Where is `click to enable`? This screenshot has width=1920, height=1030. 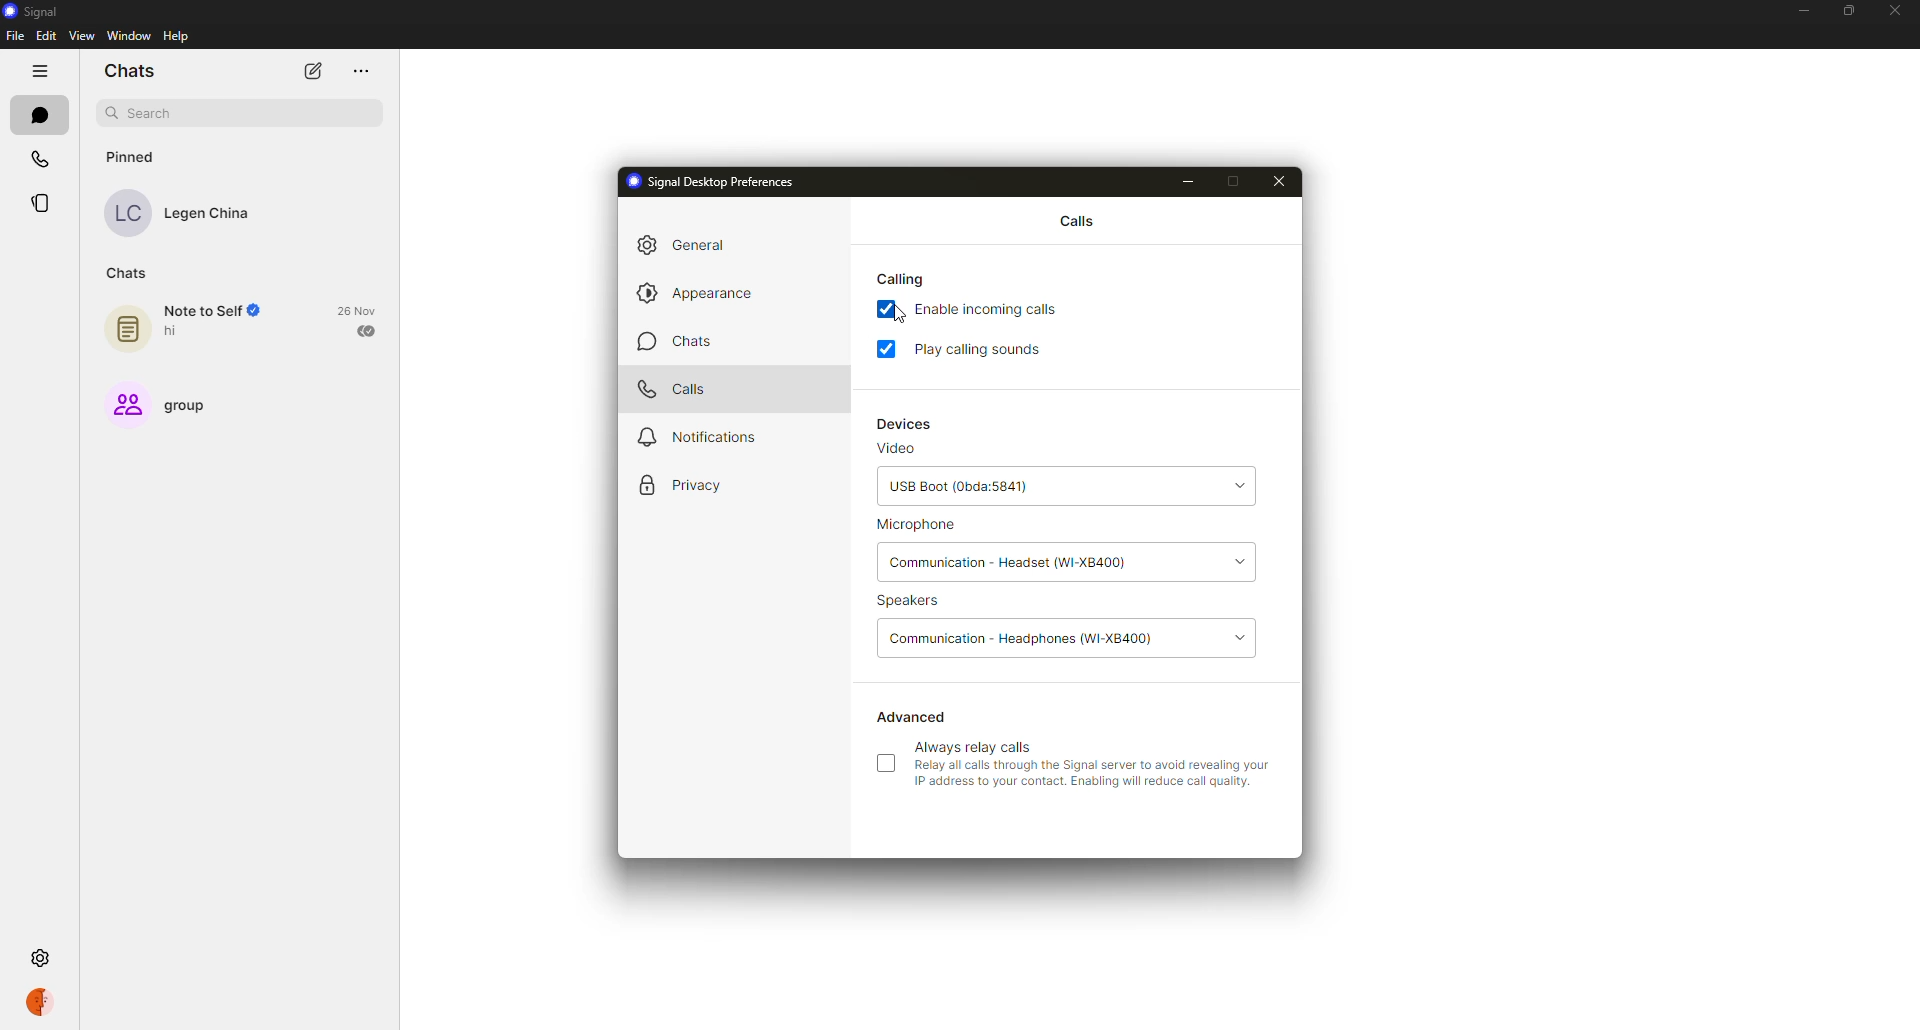 click to enable is located at coordinates (884, 764).